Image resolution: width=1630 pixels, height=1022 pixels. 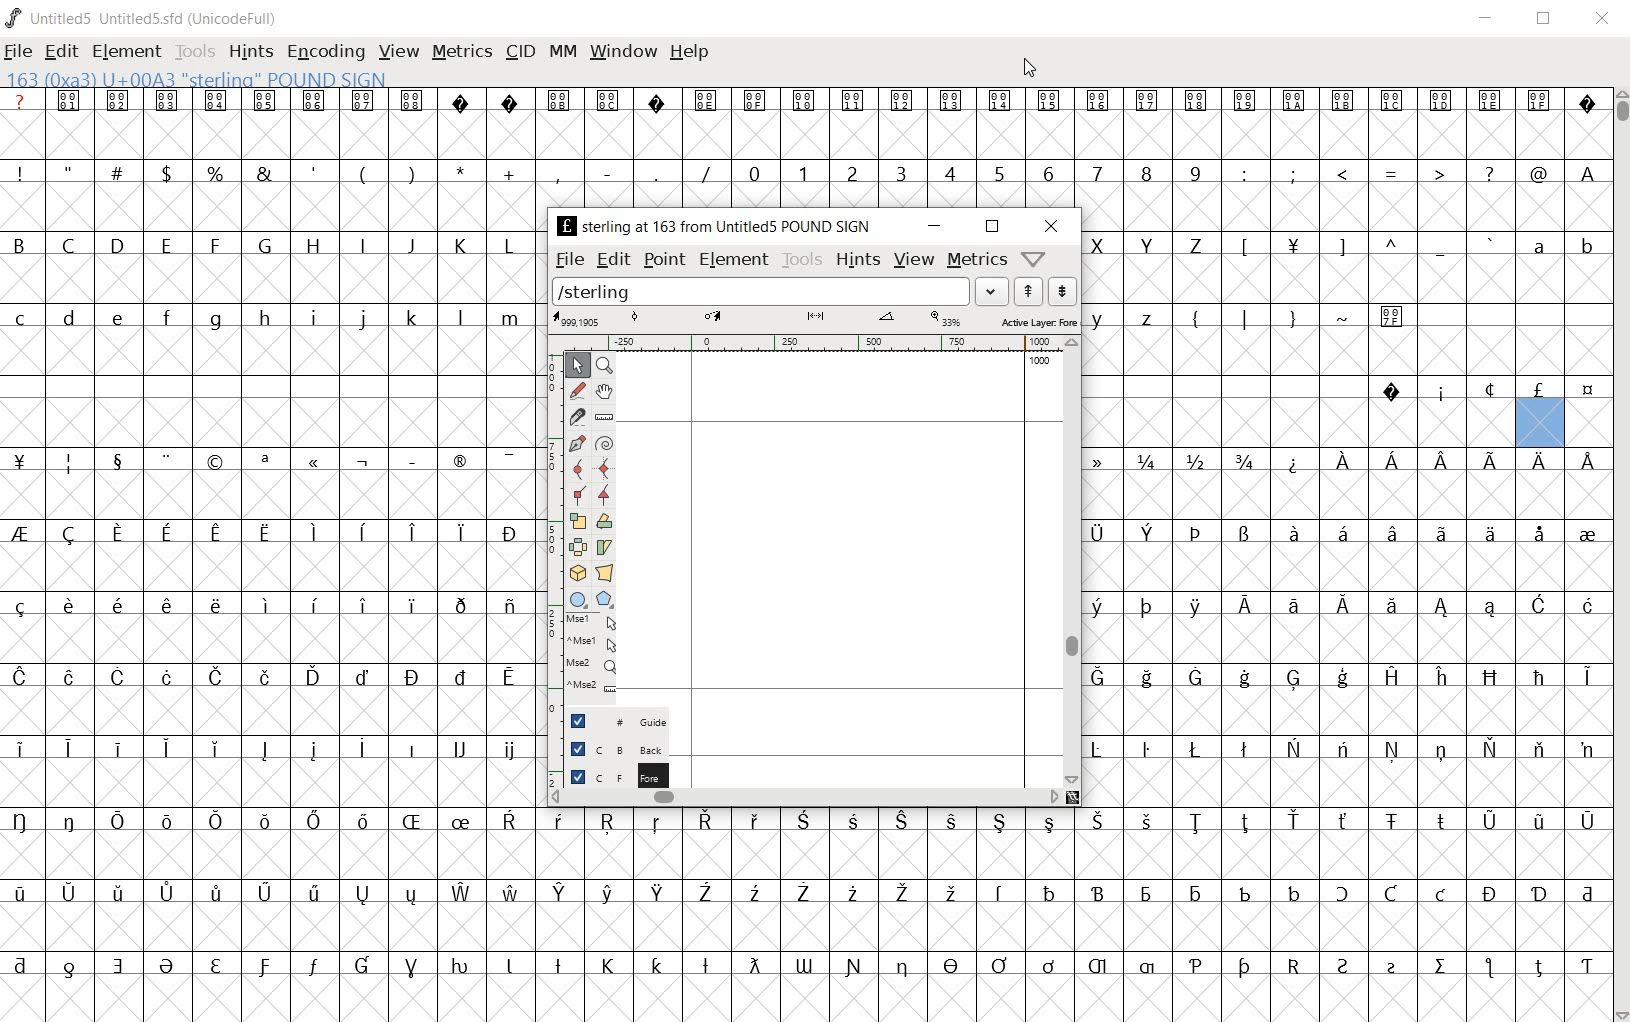 What do you see at coordinates (118, 320) in the screenshot?
I see `` at bounding box center [118, 320].